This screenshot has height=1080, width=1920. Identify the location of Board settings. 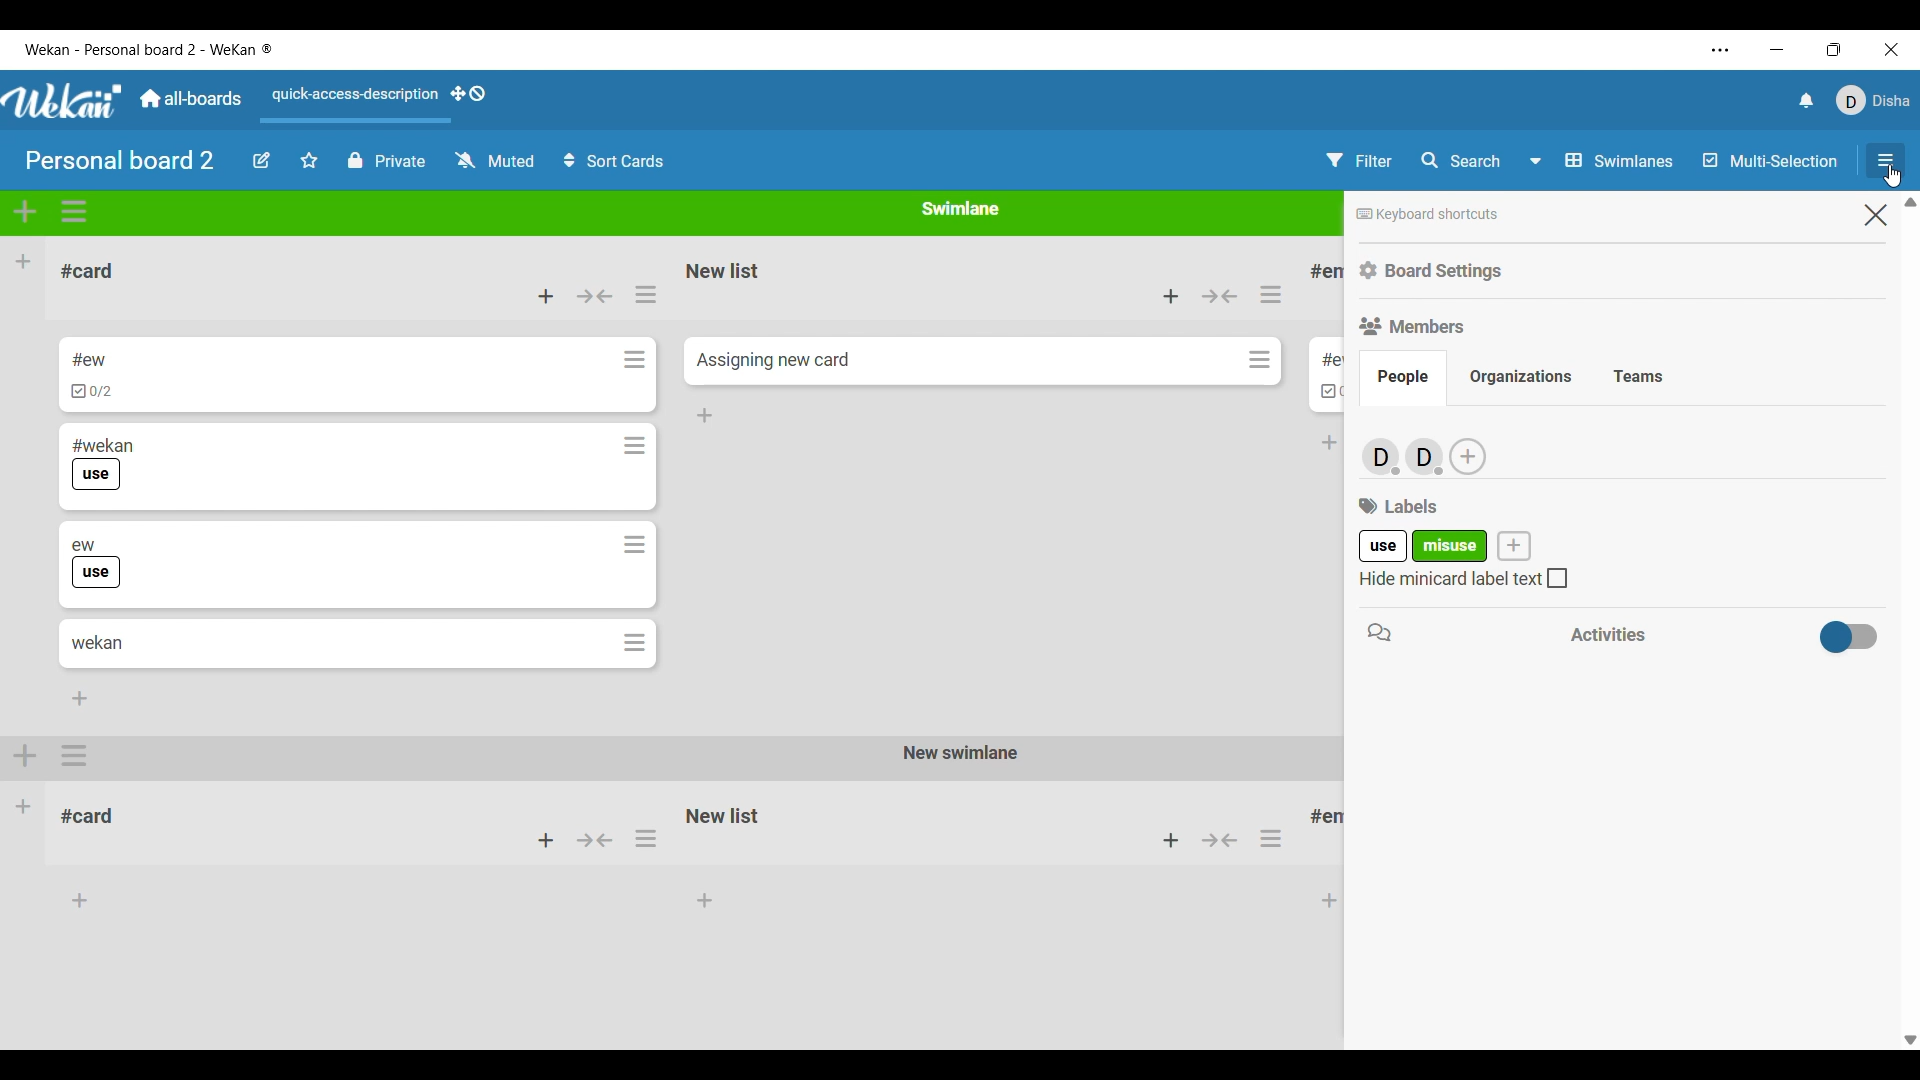
(1432, 271).